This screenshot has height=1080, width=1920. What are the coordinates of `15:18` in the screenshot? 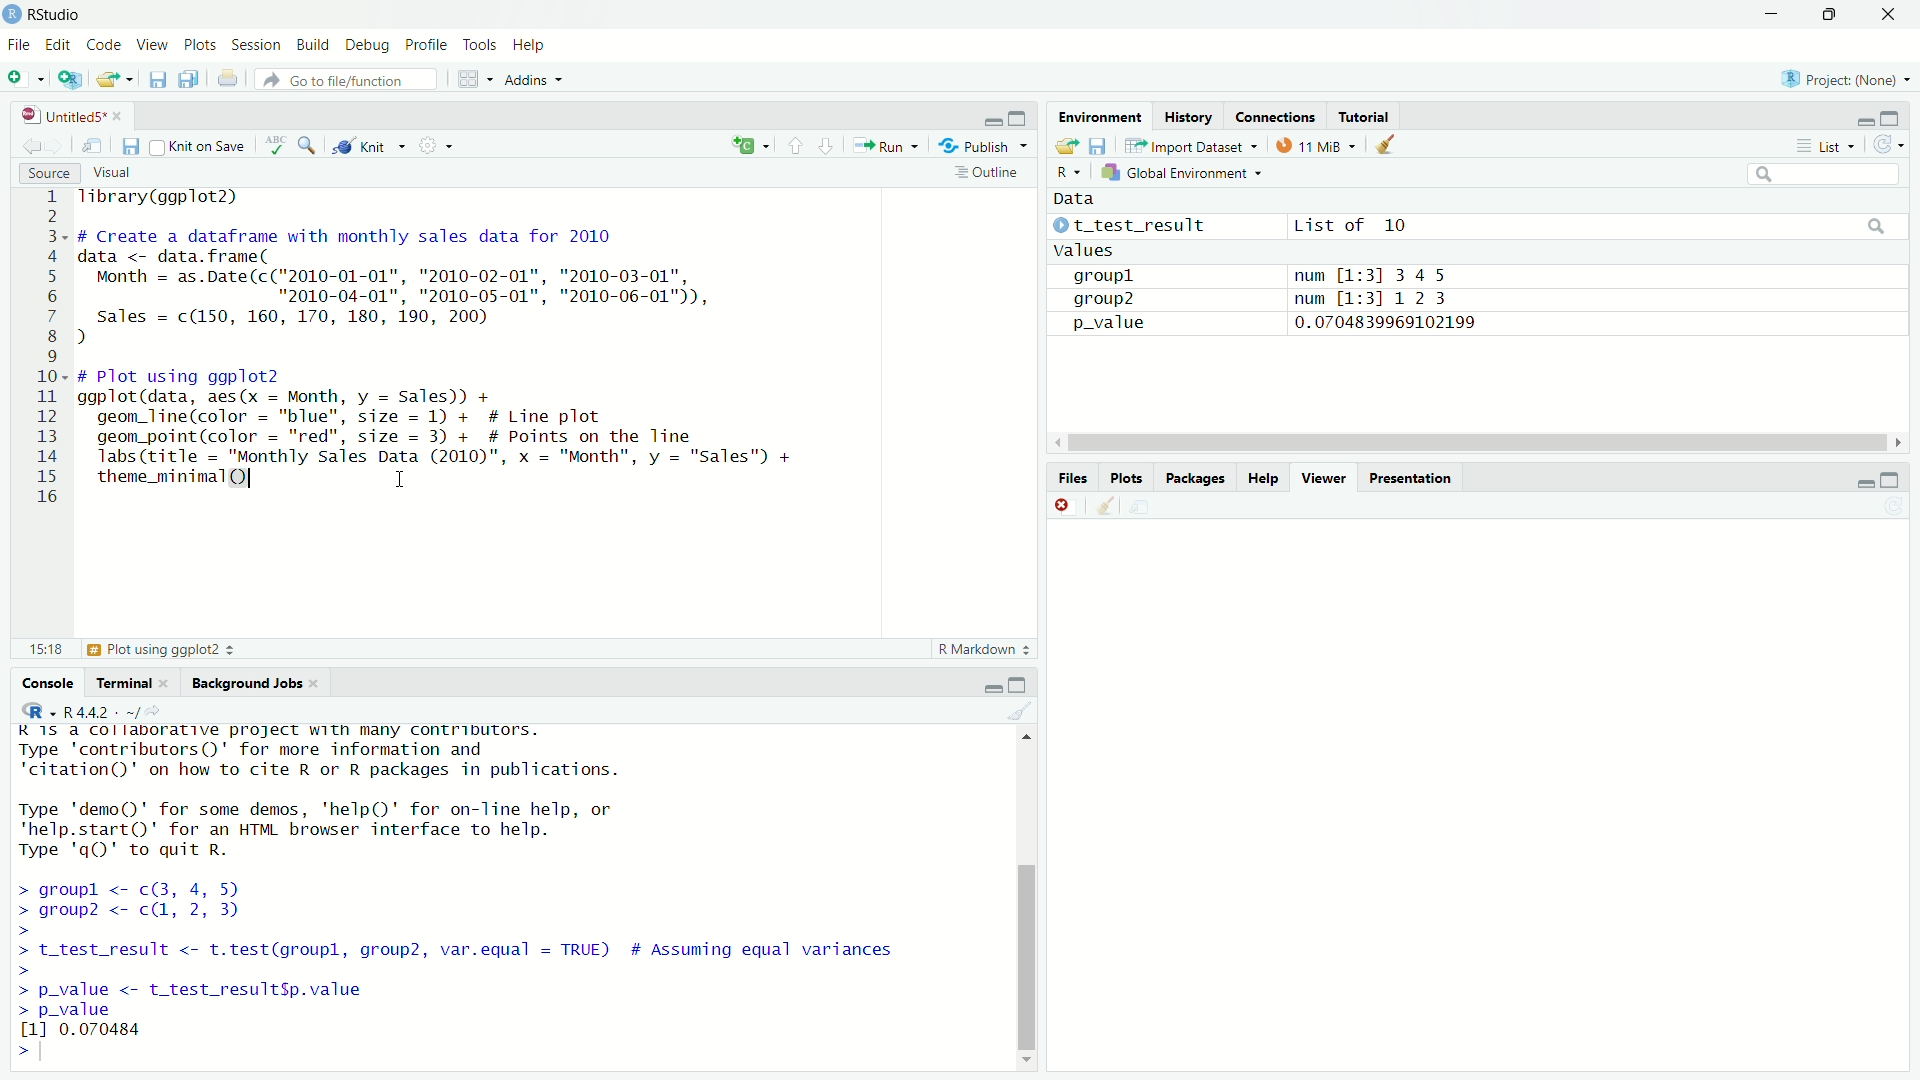 It's located at (45, 650).